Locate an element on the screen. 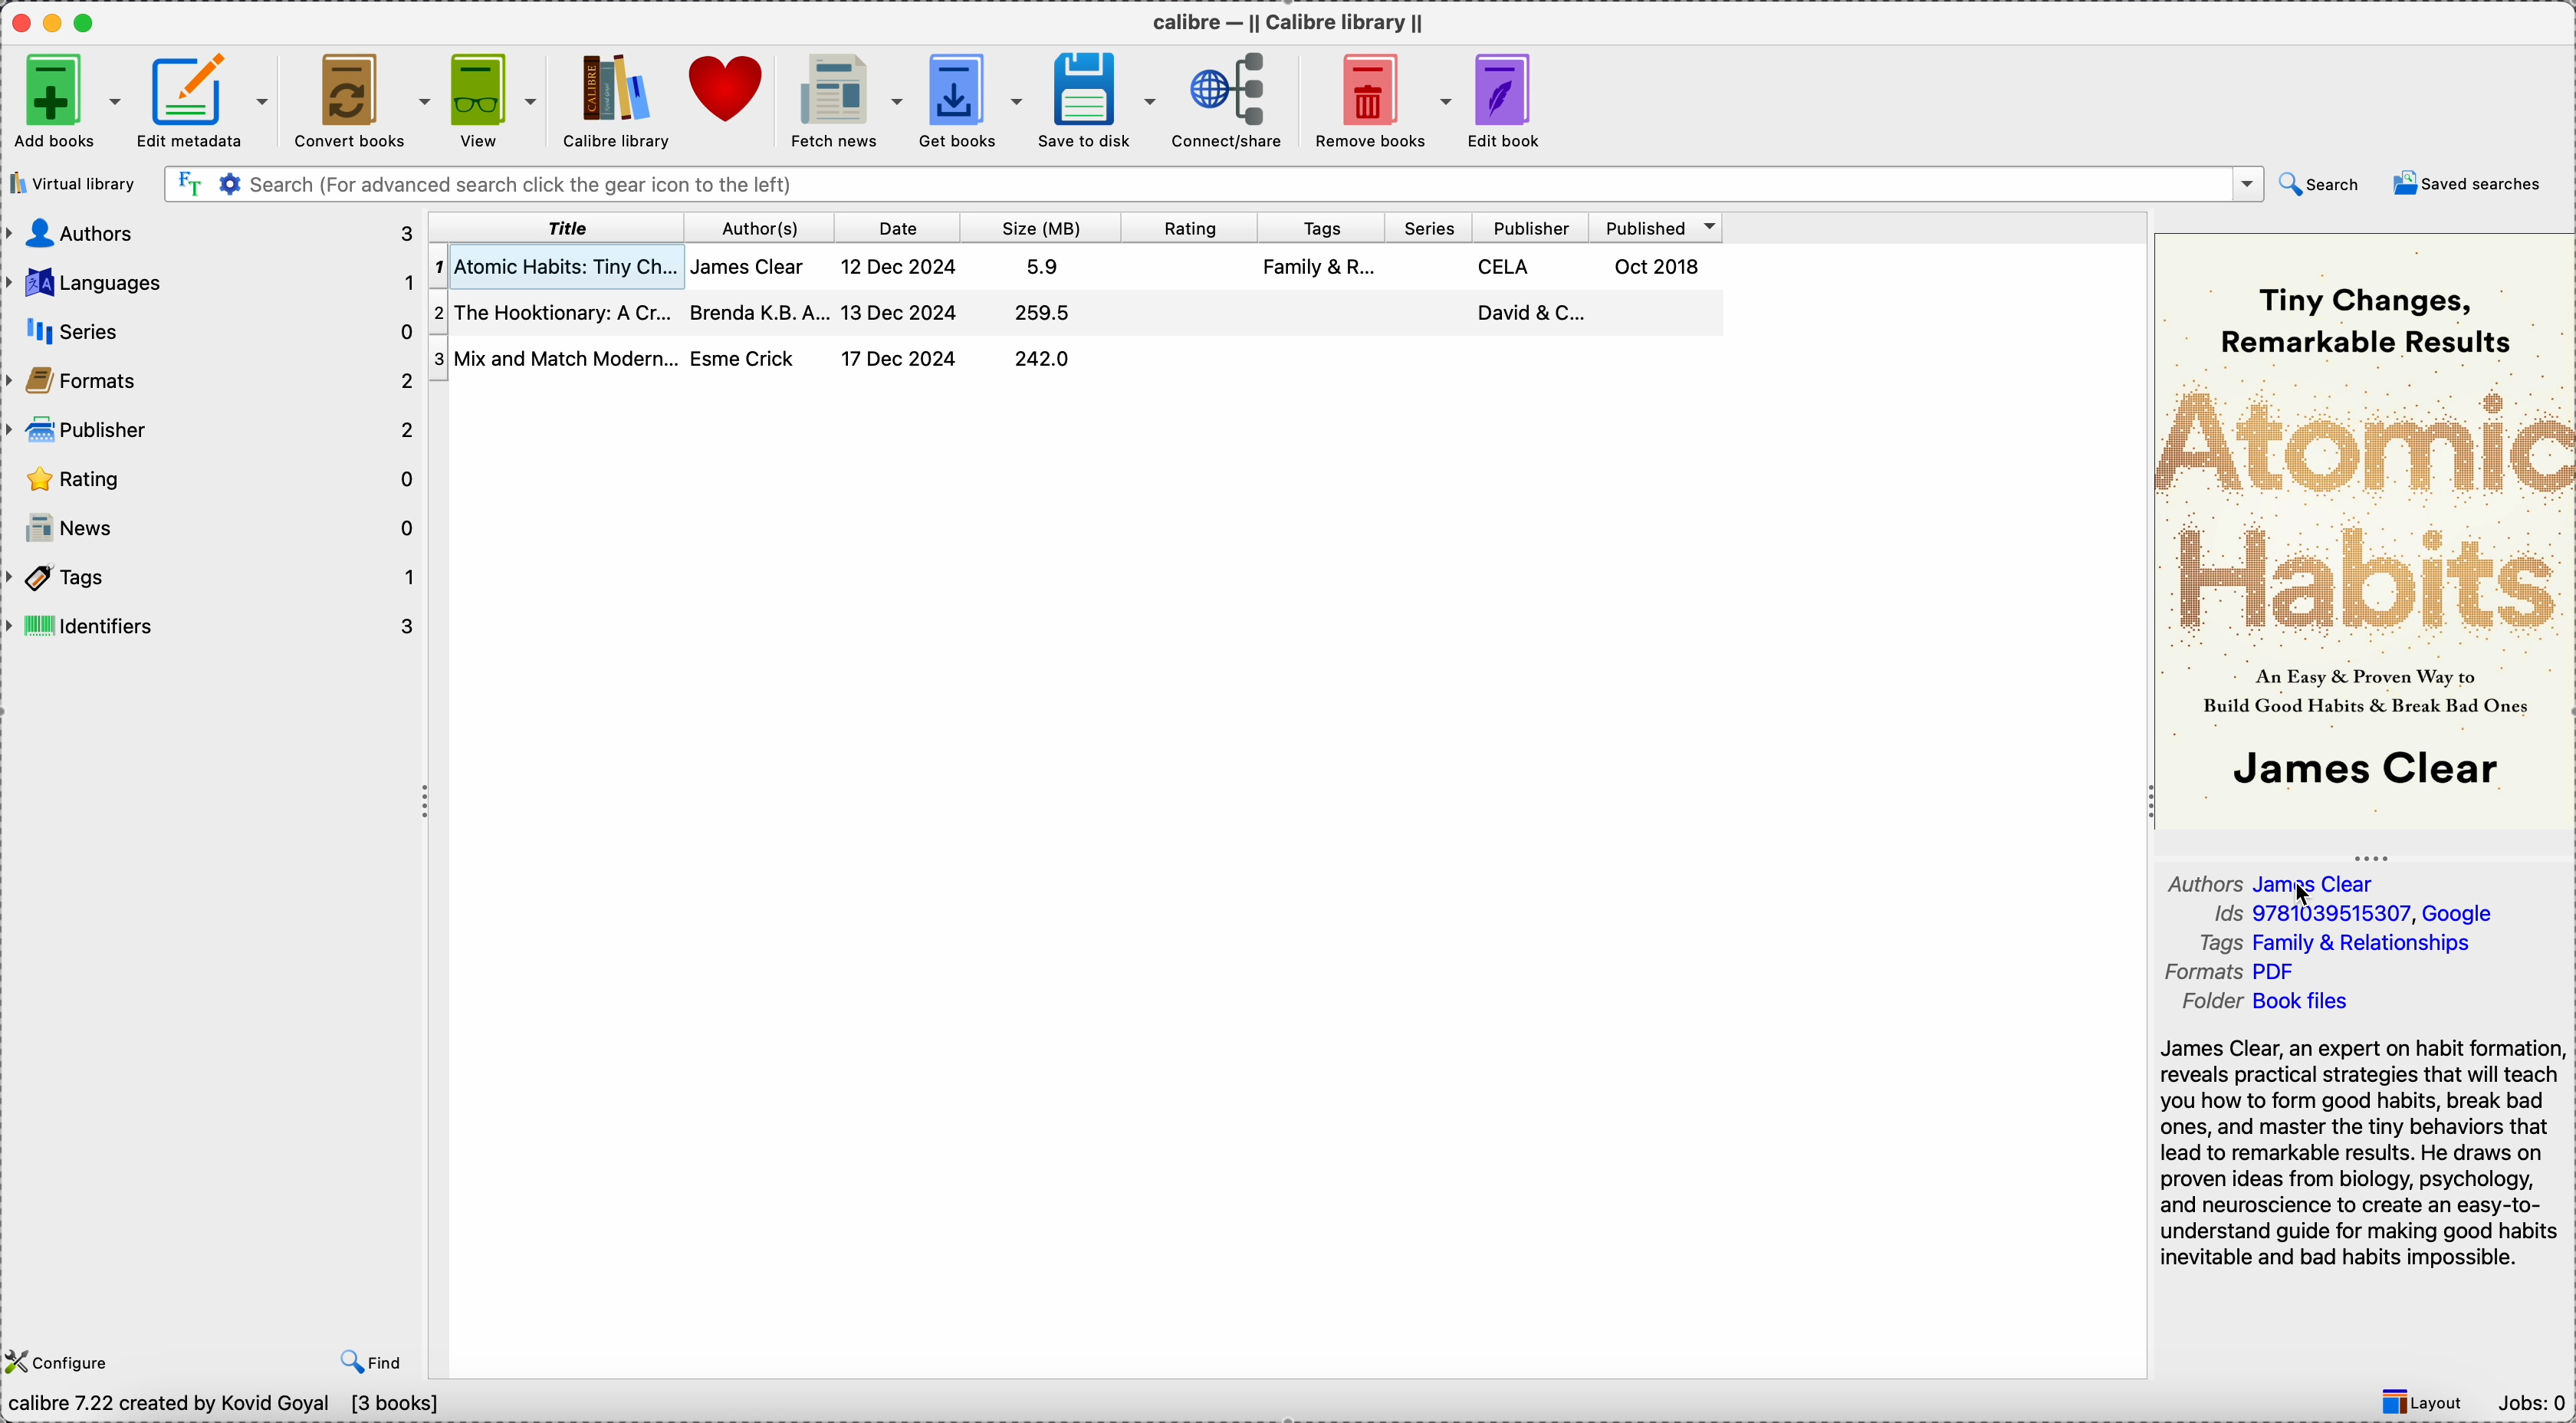 The image size is (2576, 1423). get books is located at coordinates (969, 101).